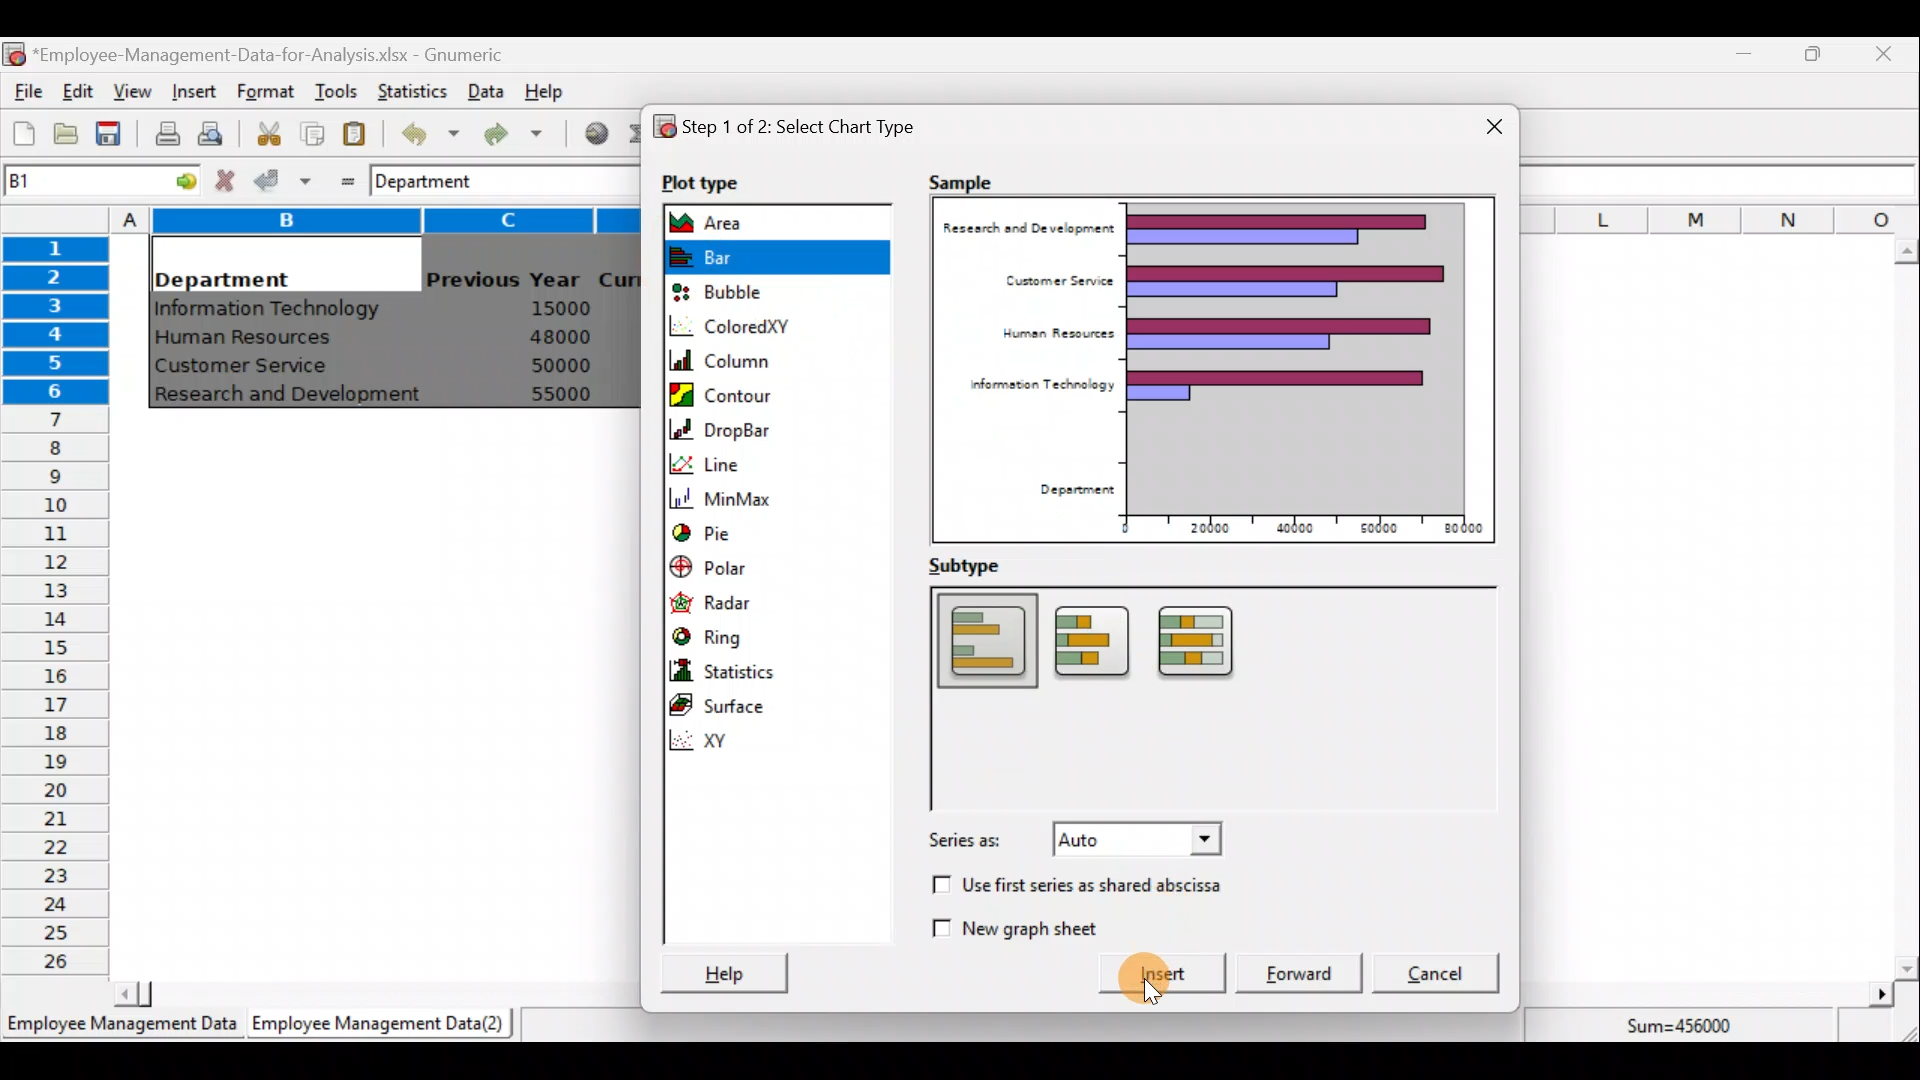 The height and width of the screenshot is (1080, 1920). I want to click on DropBar, so click(739, 427).